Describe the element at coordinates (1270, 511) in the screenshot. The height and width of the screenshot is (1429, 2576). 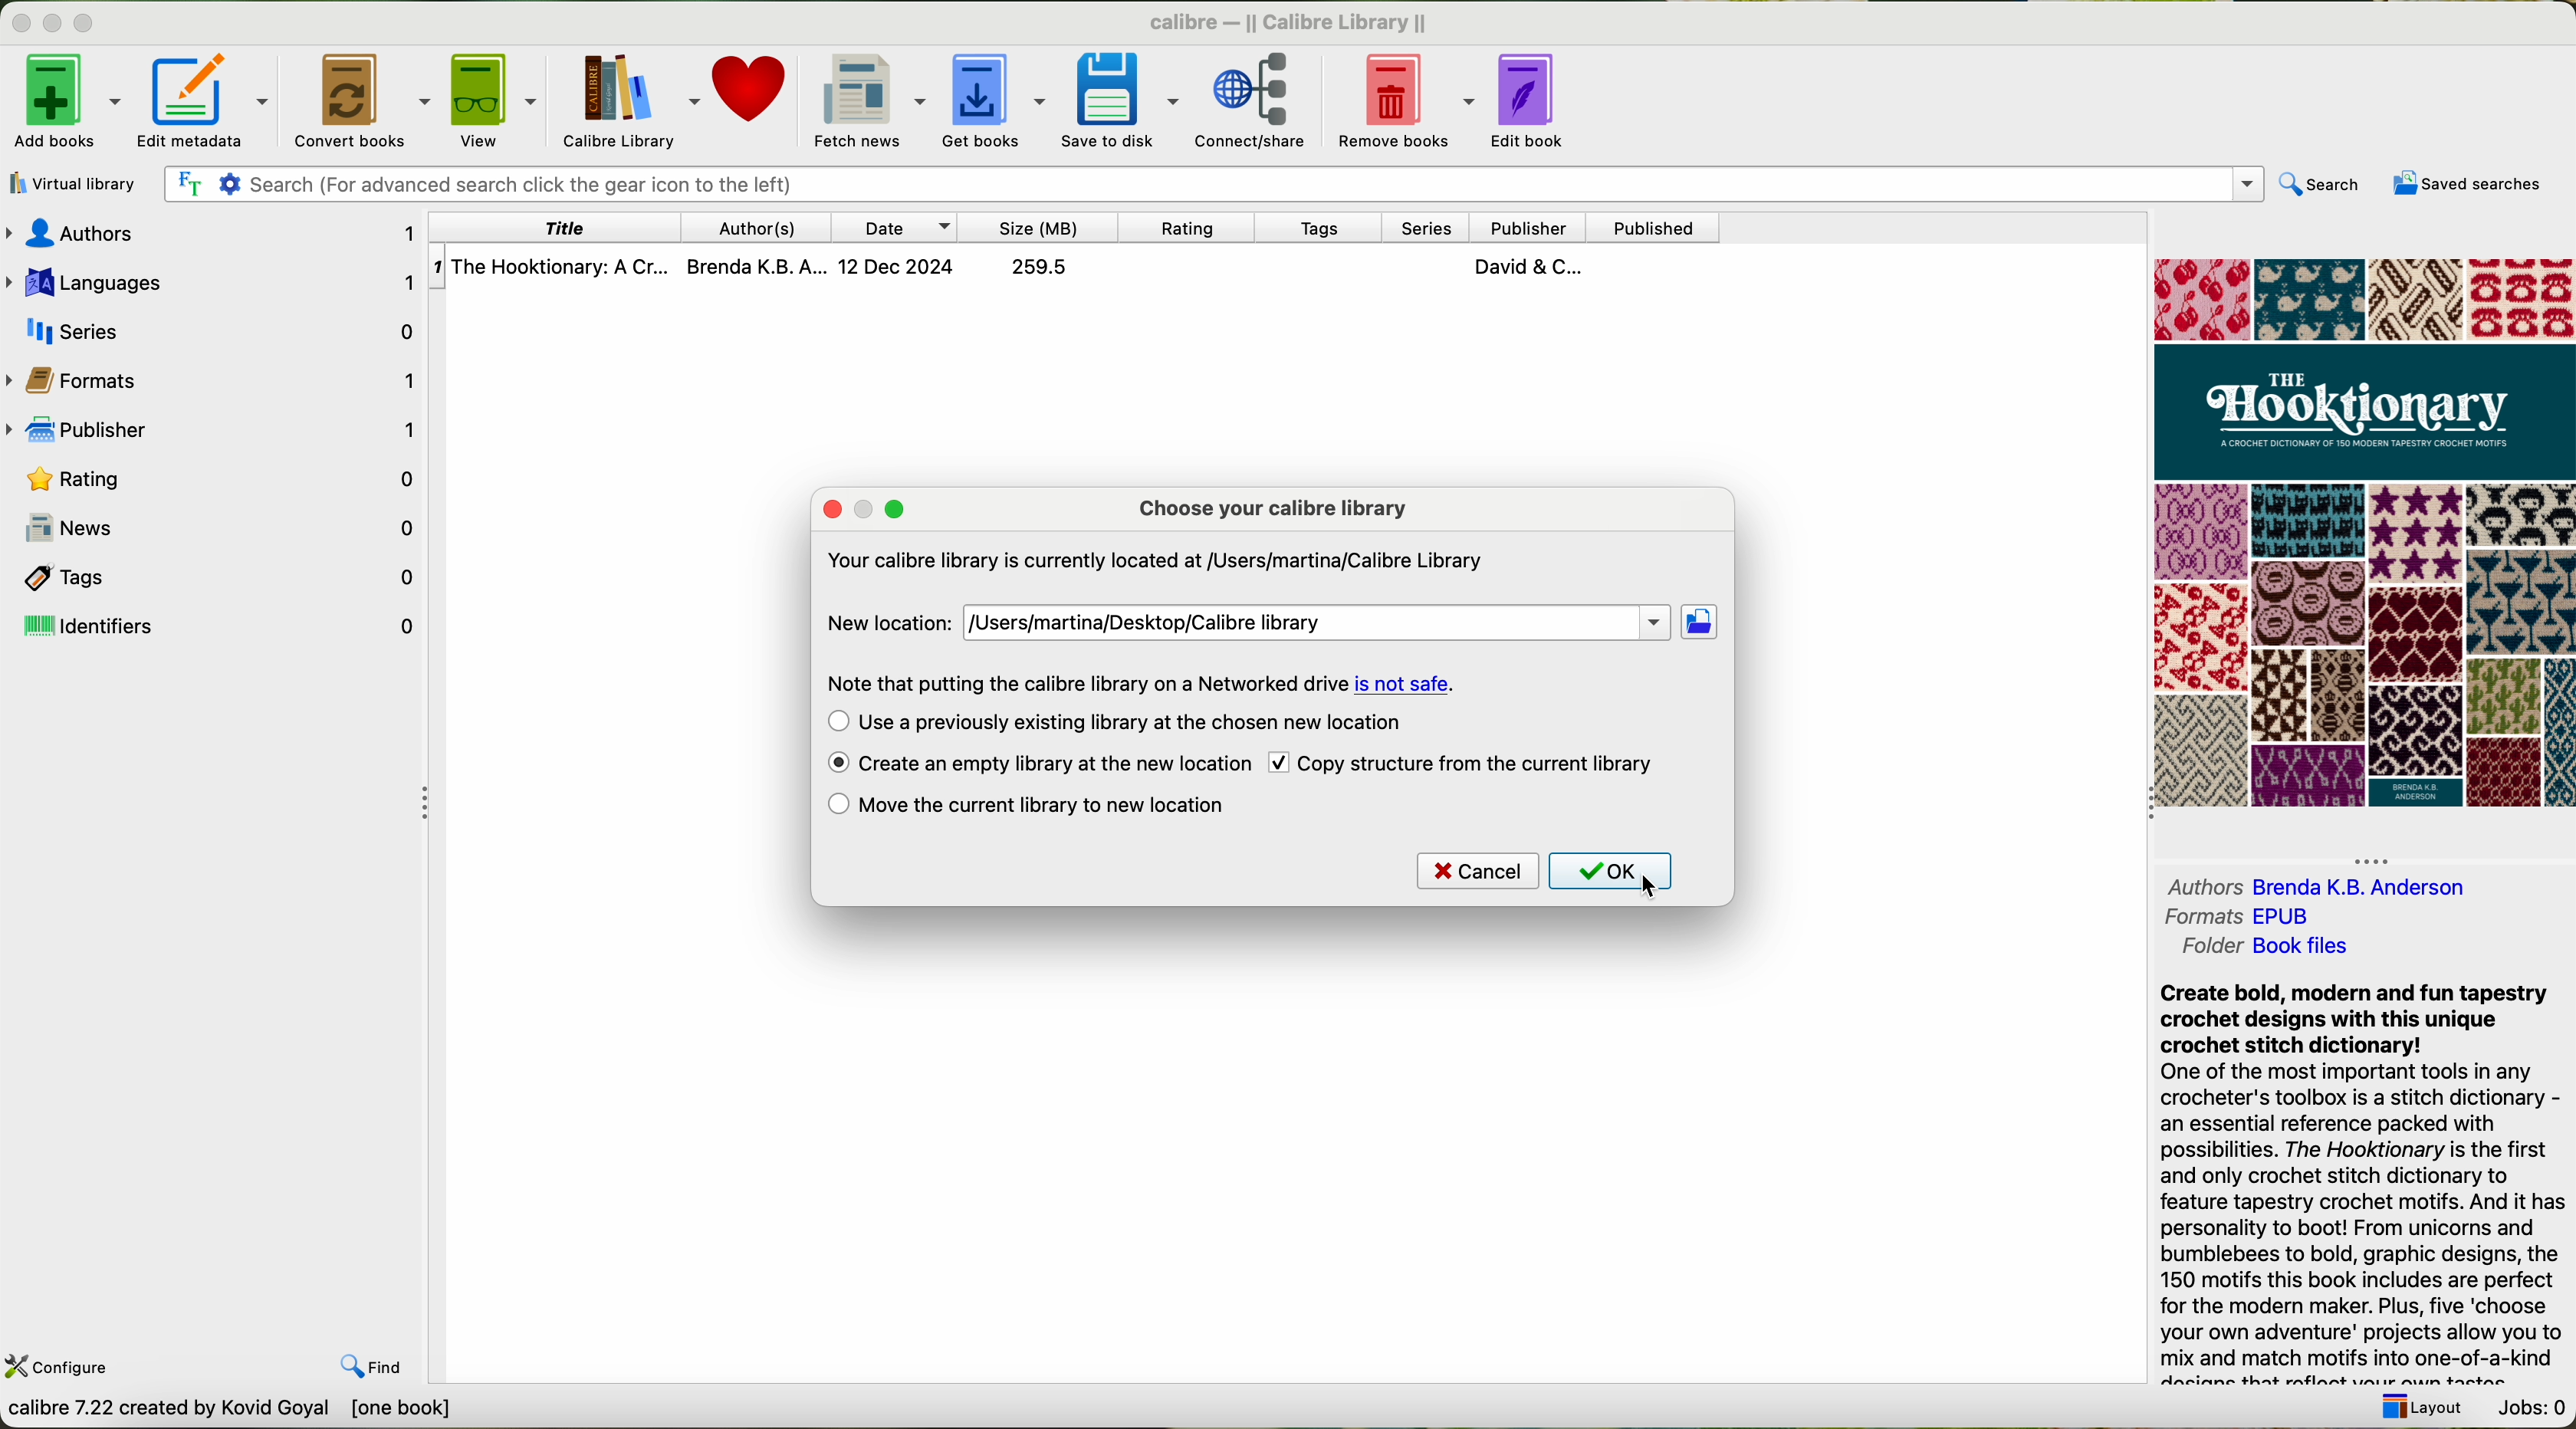
I see `choose your calibre library` at that location.